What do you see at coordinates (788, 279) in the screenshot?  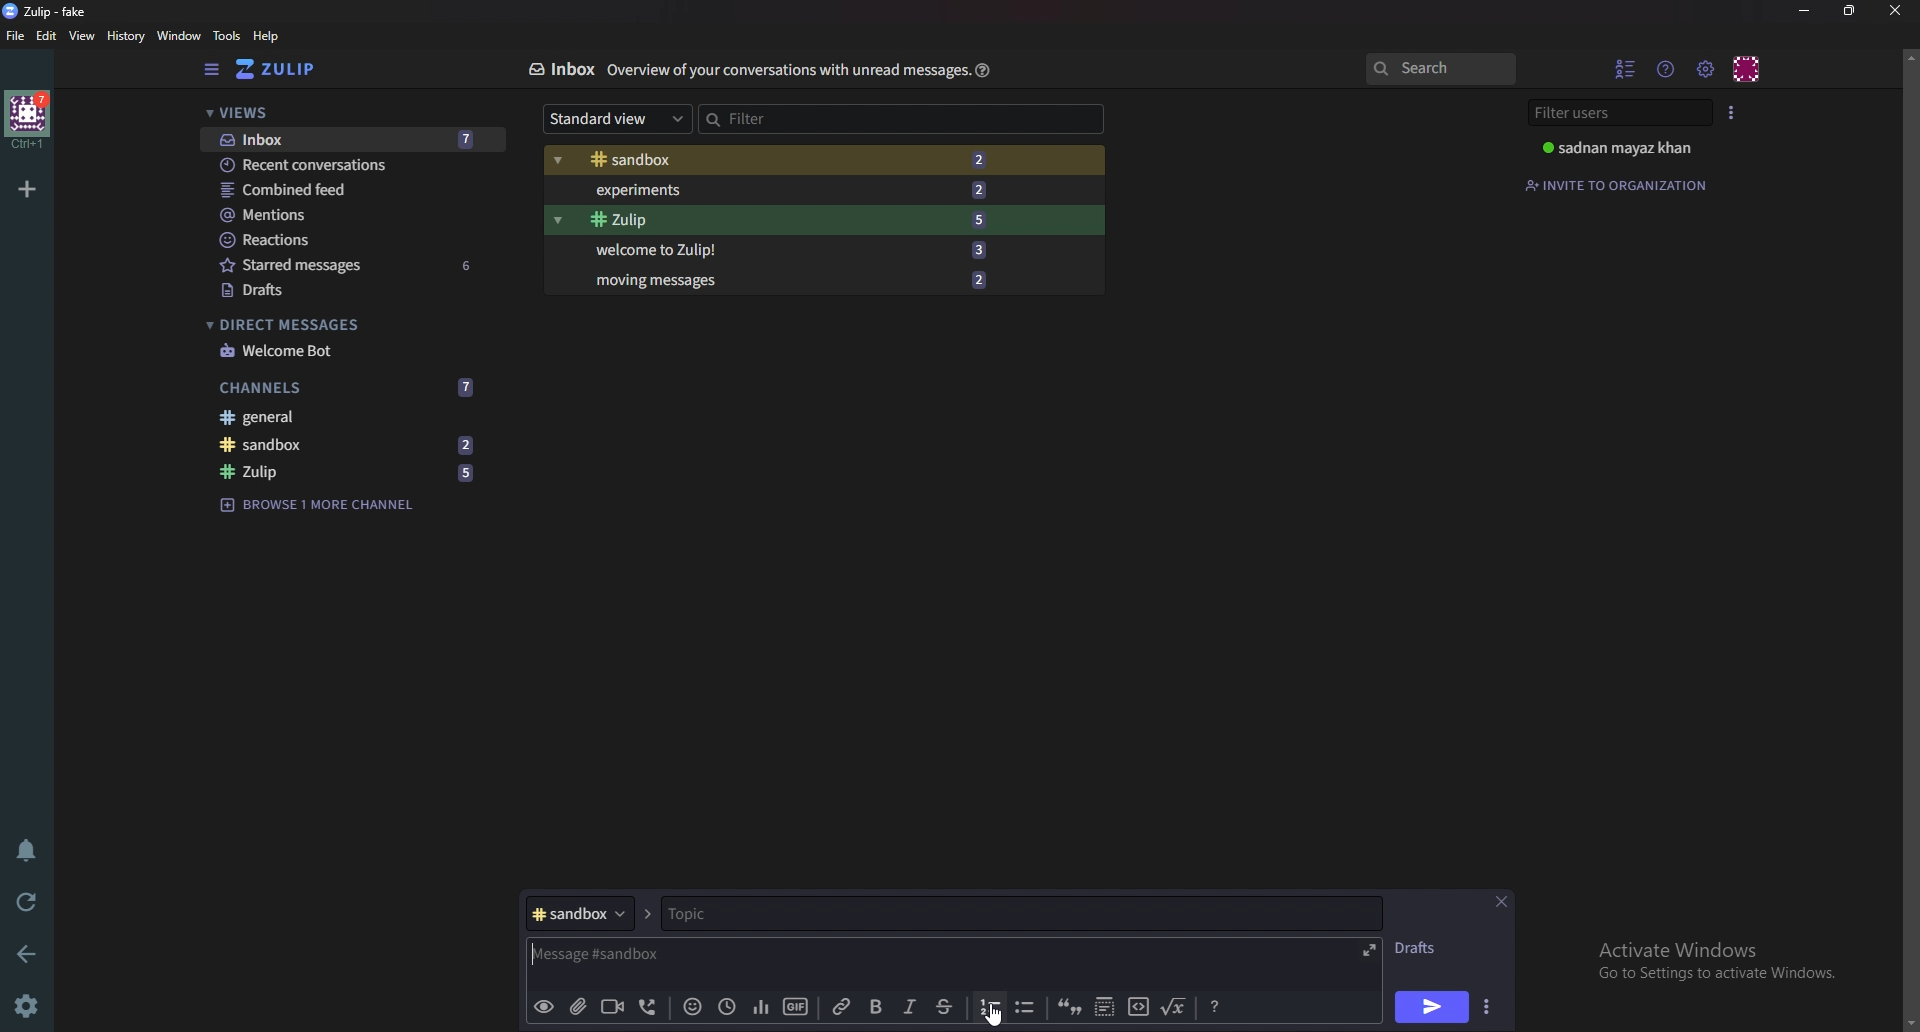 I see `Moving messages` at bounding box center [788, 279].